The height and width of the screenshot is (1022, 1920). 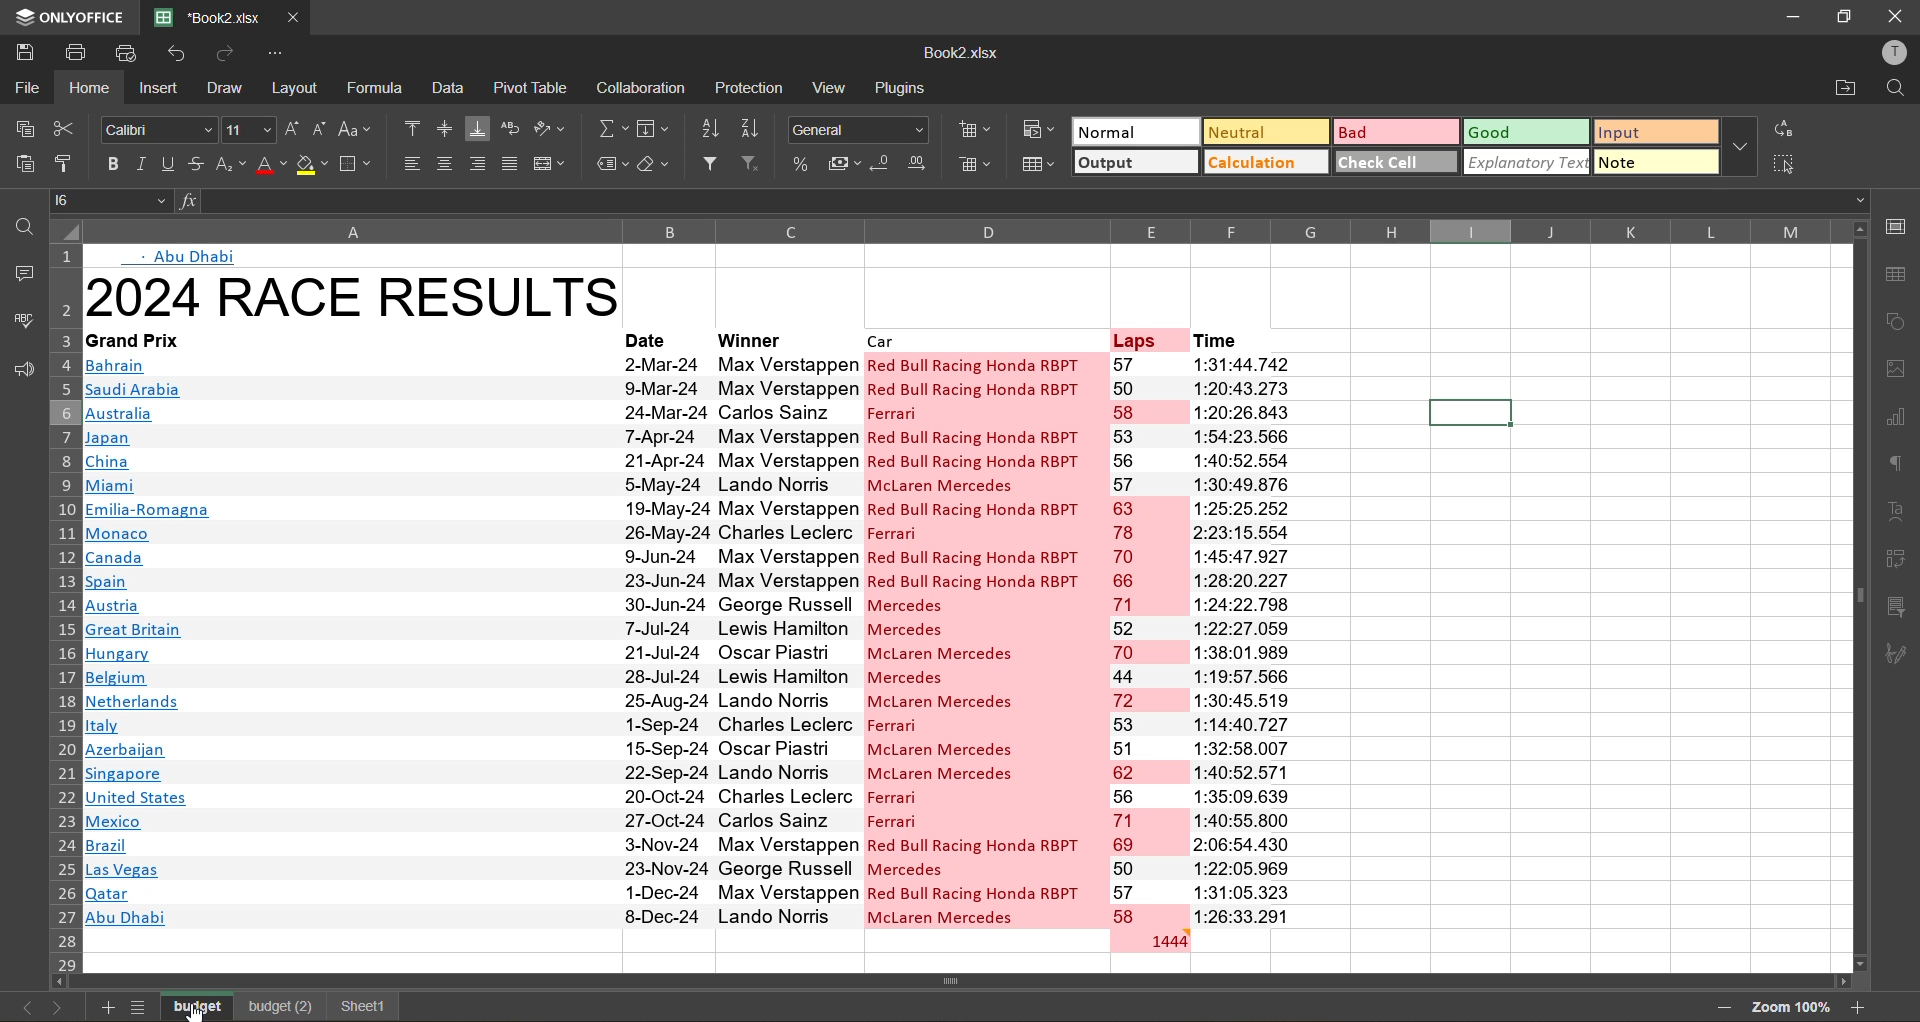 I want to click on orientation, so click(x=552, y=129).